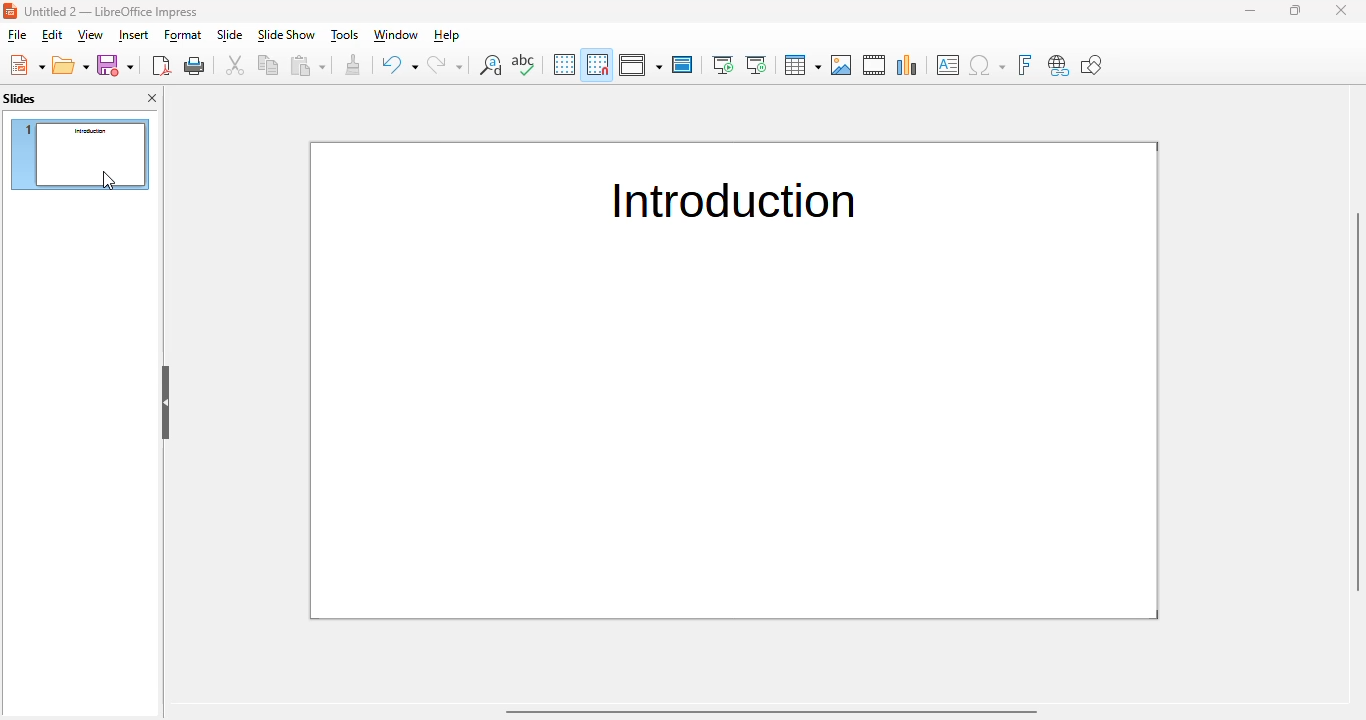  Describe the element at coordinates (235, 65) in the screenshot. I see `cut` at that location.